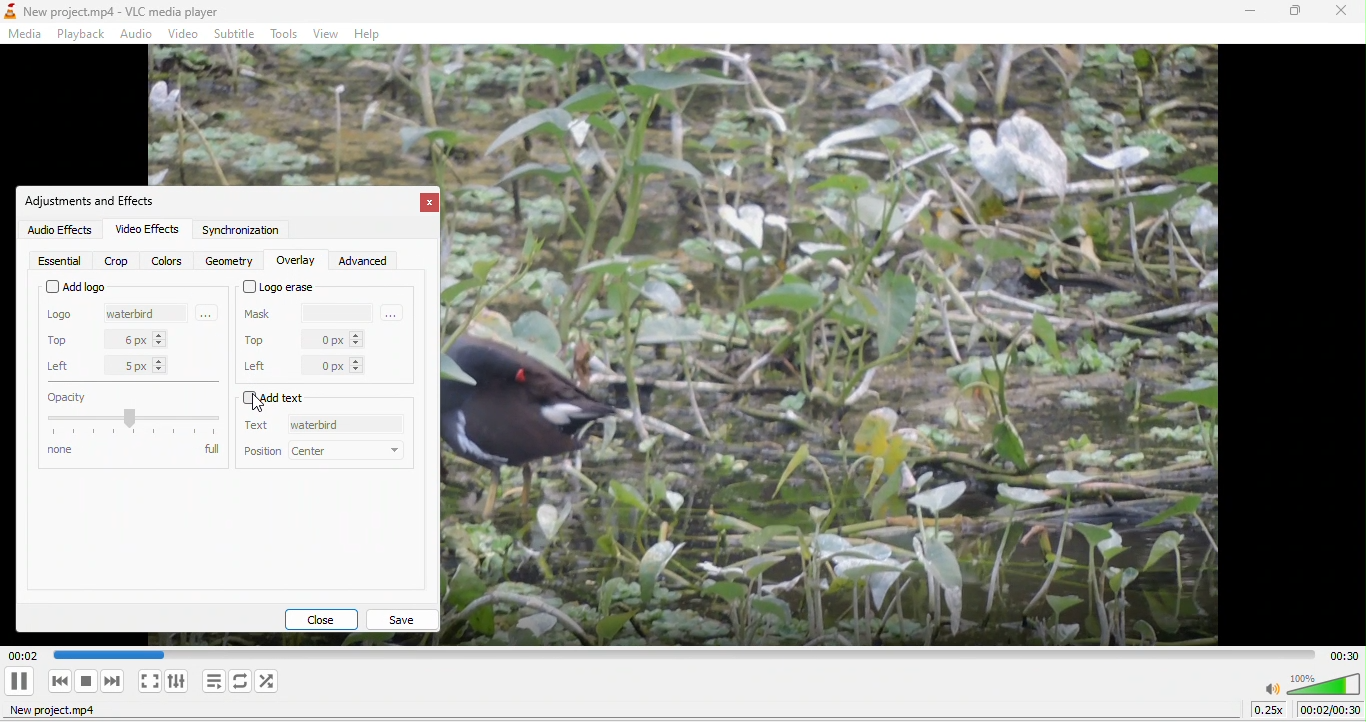 Image resolution: width=1366 pixels, height=722 pixels. What do you see at coordinates (87, 682) in the screenshot?
I see `stop playback` at bounding box center [87, 682].